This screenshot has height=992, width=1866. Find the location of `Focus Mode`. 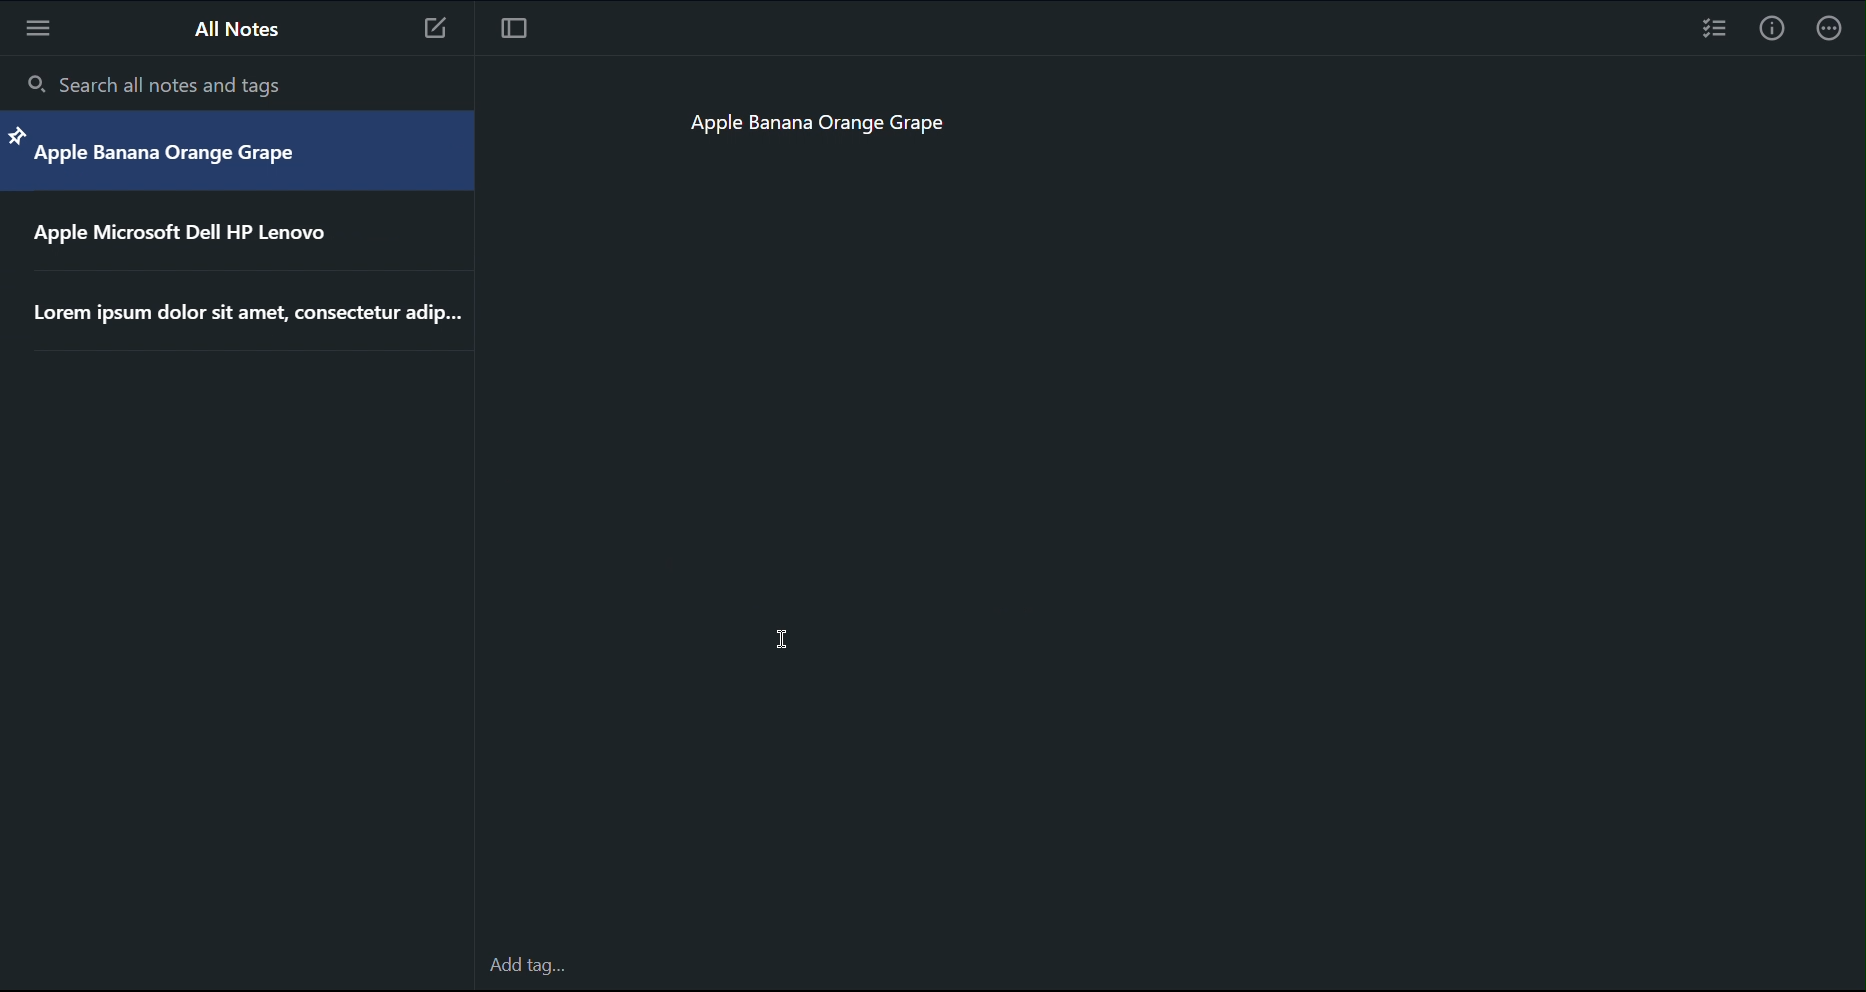

Focus Mode is located at coordinates (519, 29).